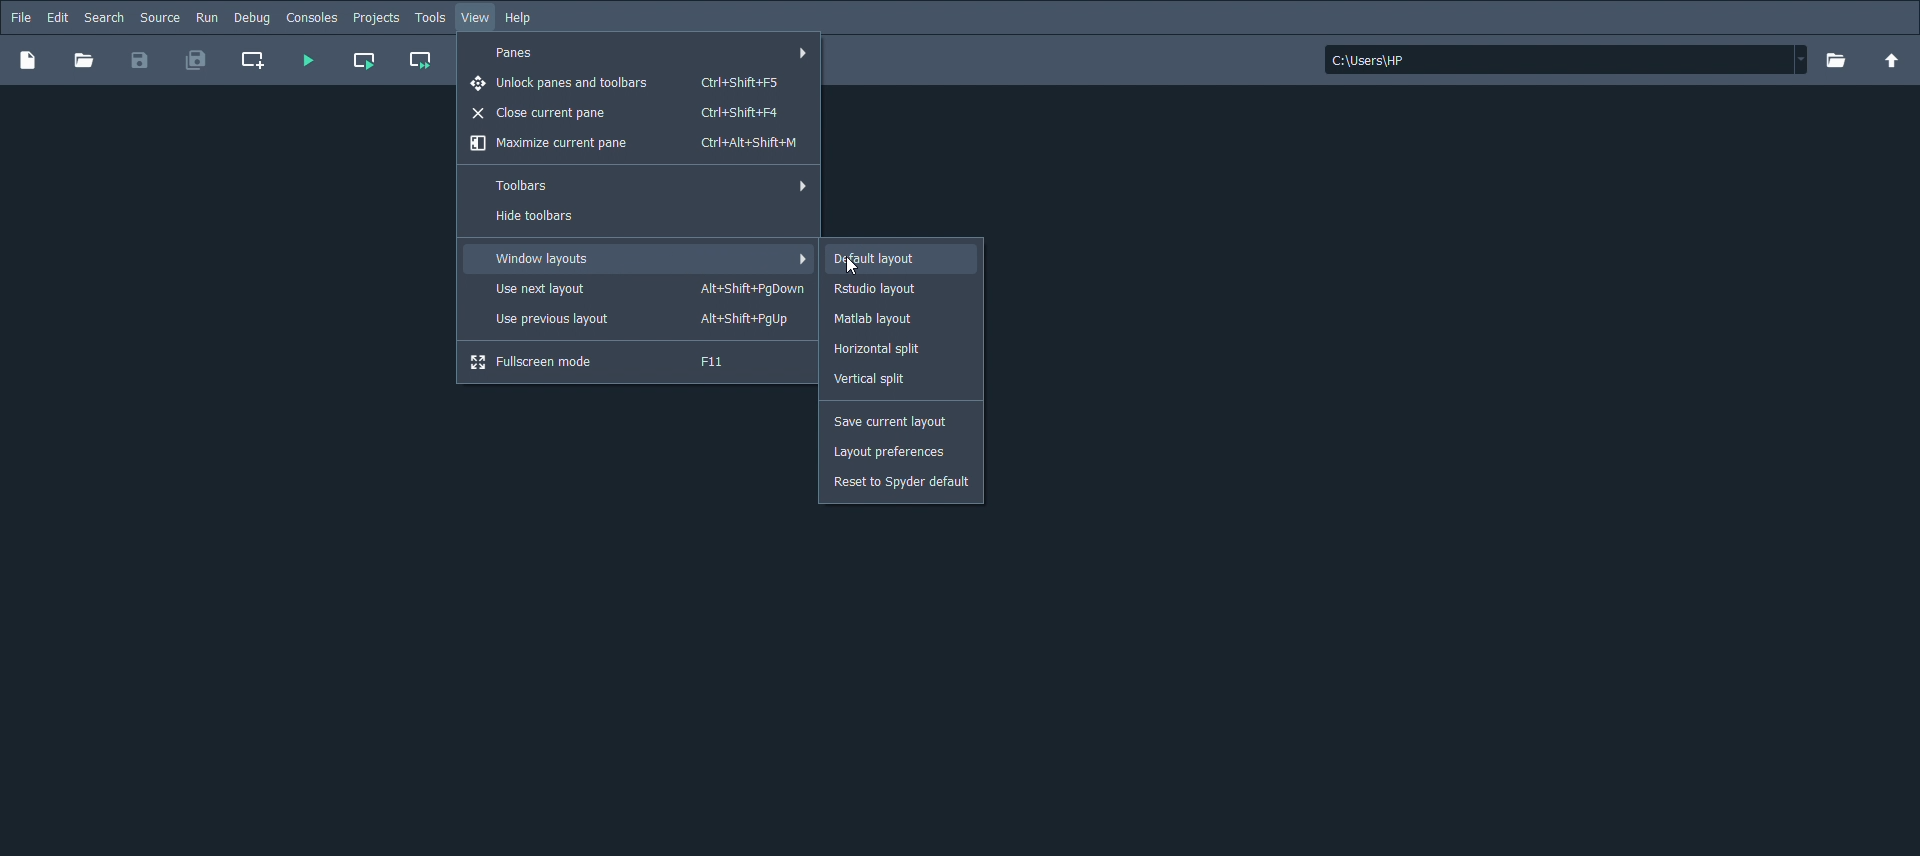  I want to click on Open file, so click(87, 62).